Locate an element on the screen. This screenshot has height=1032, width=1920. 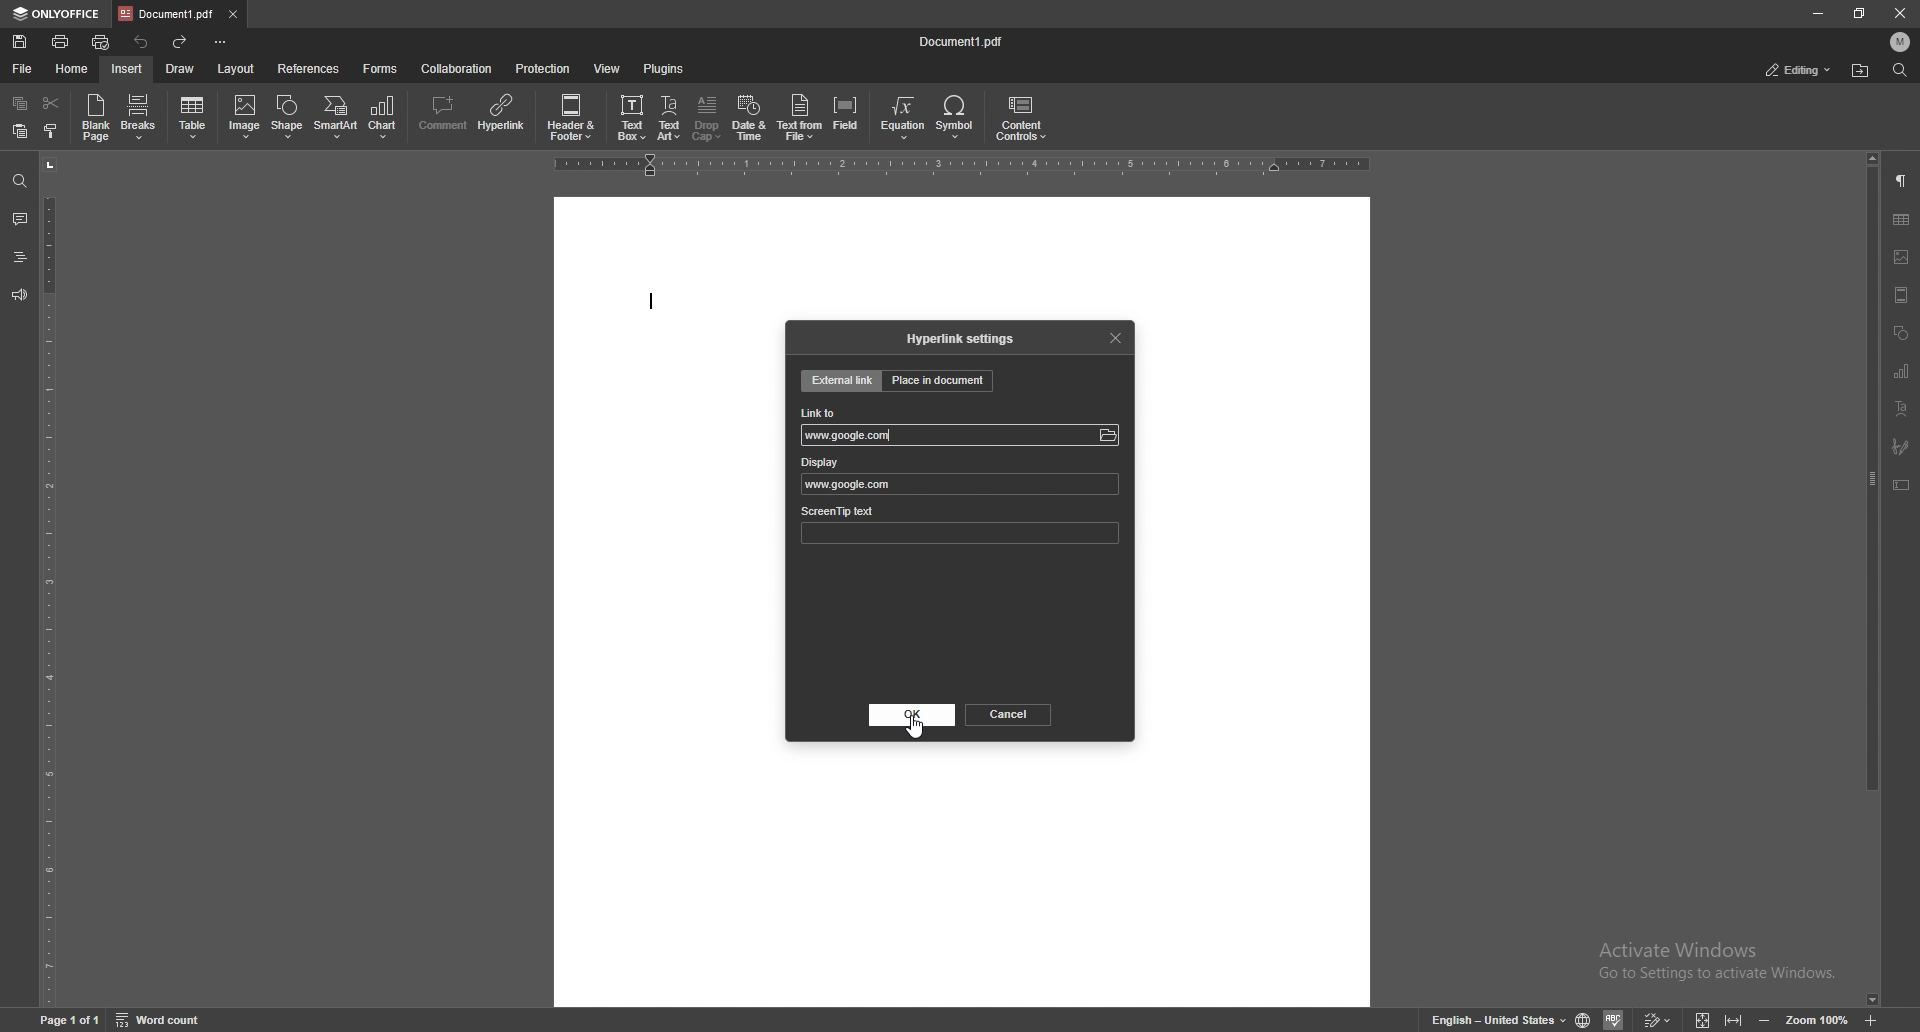
find is located at coordinates (18, 179).